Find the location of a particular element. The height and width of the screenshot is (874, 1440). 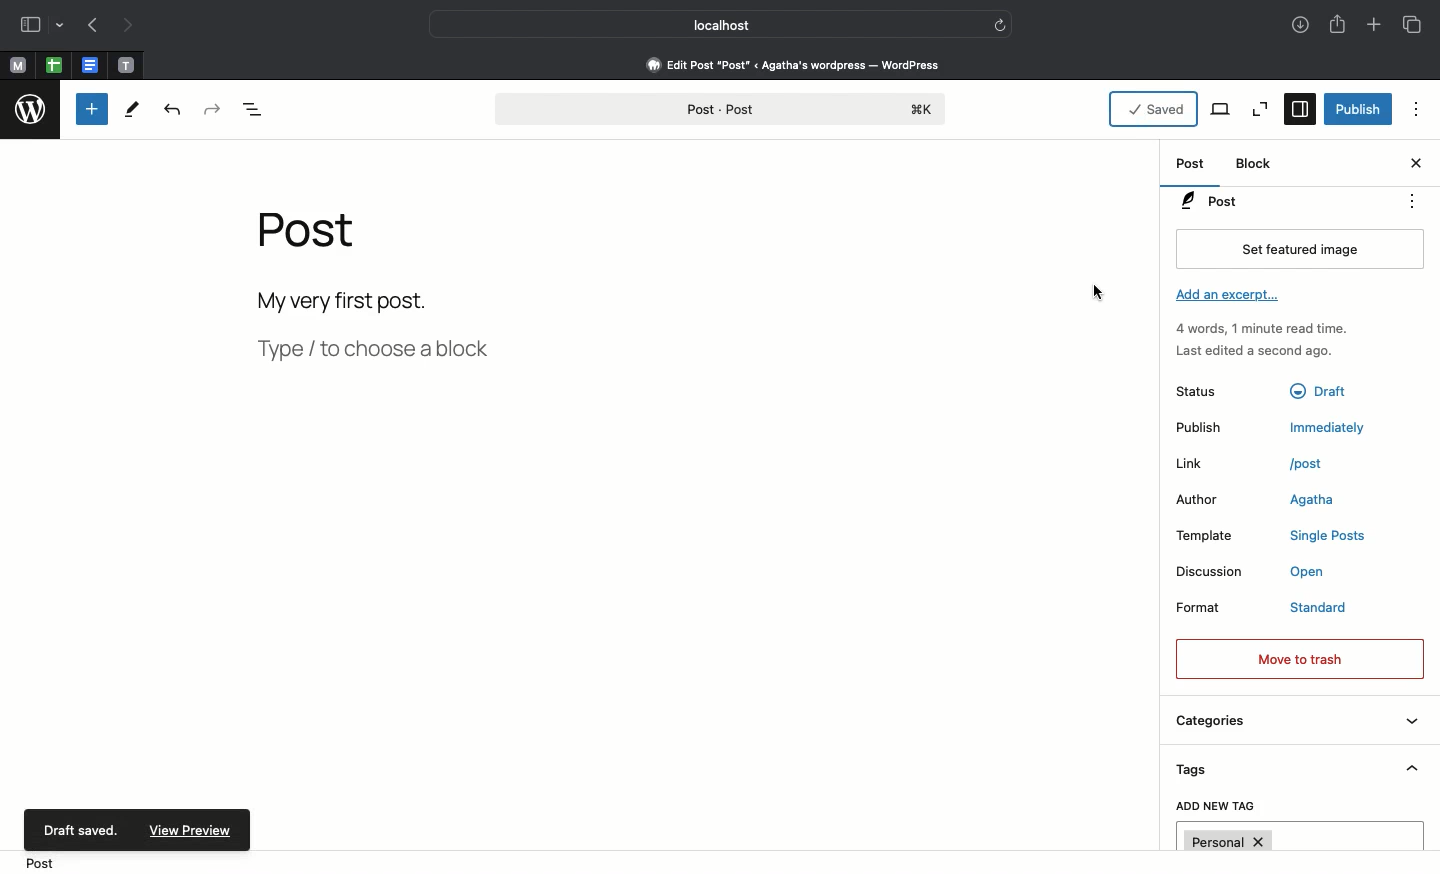

single posts is located at coordinates (1326, 536).